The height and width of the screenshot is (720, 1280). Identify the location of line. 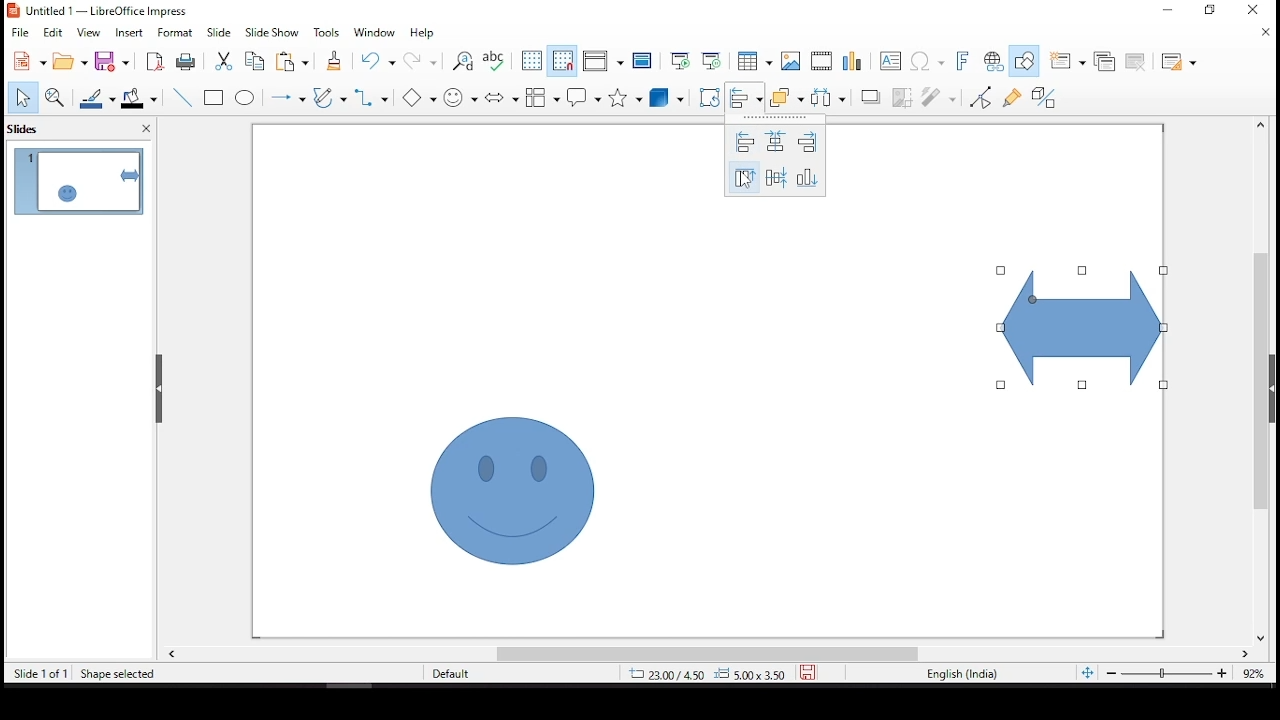
(183, 98).